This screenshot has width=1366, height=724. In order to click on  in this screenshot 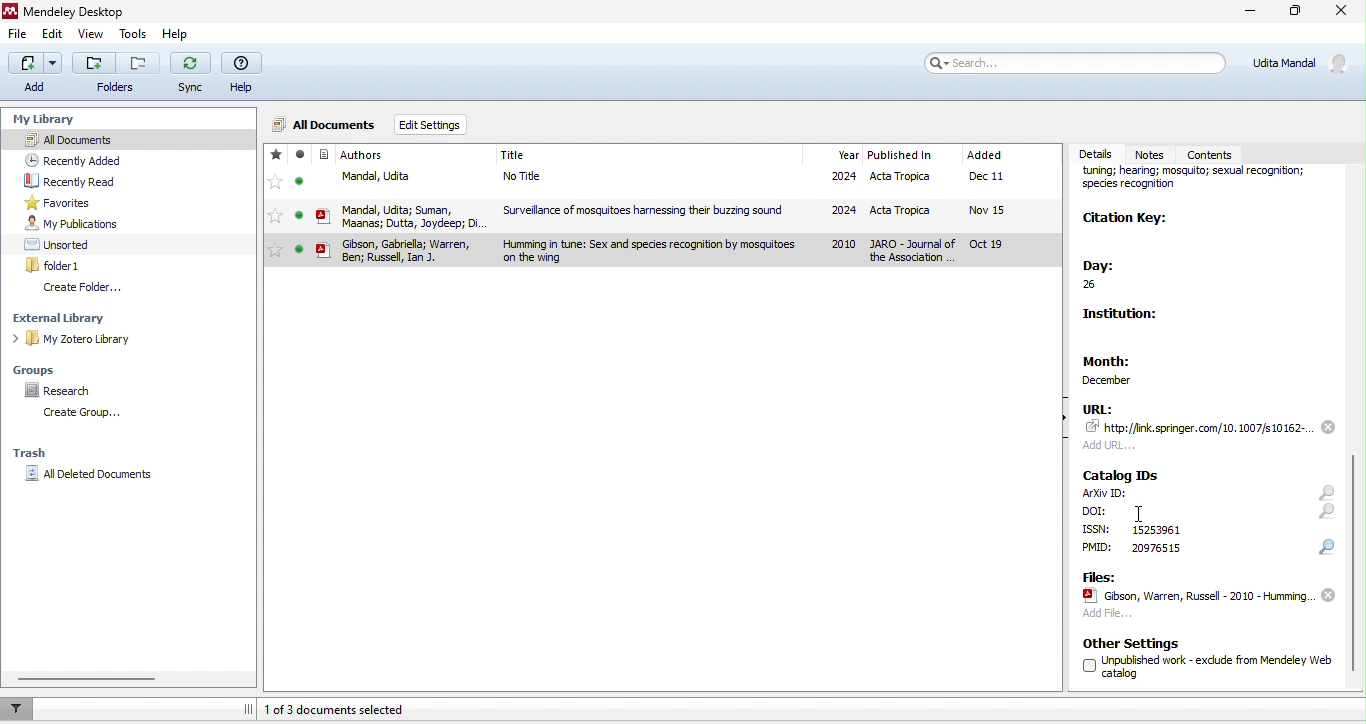, I will do `click(116, 72)`.